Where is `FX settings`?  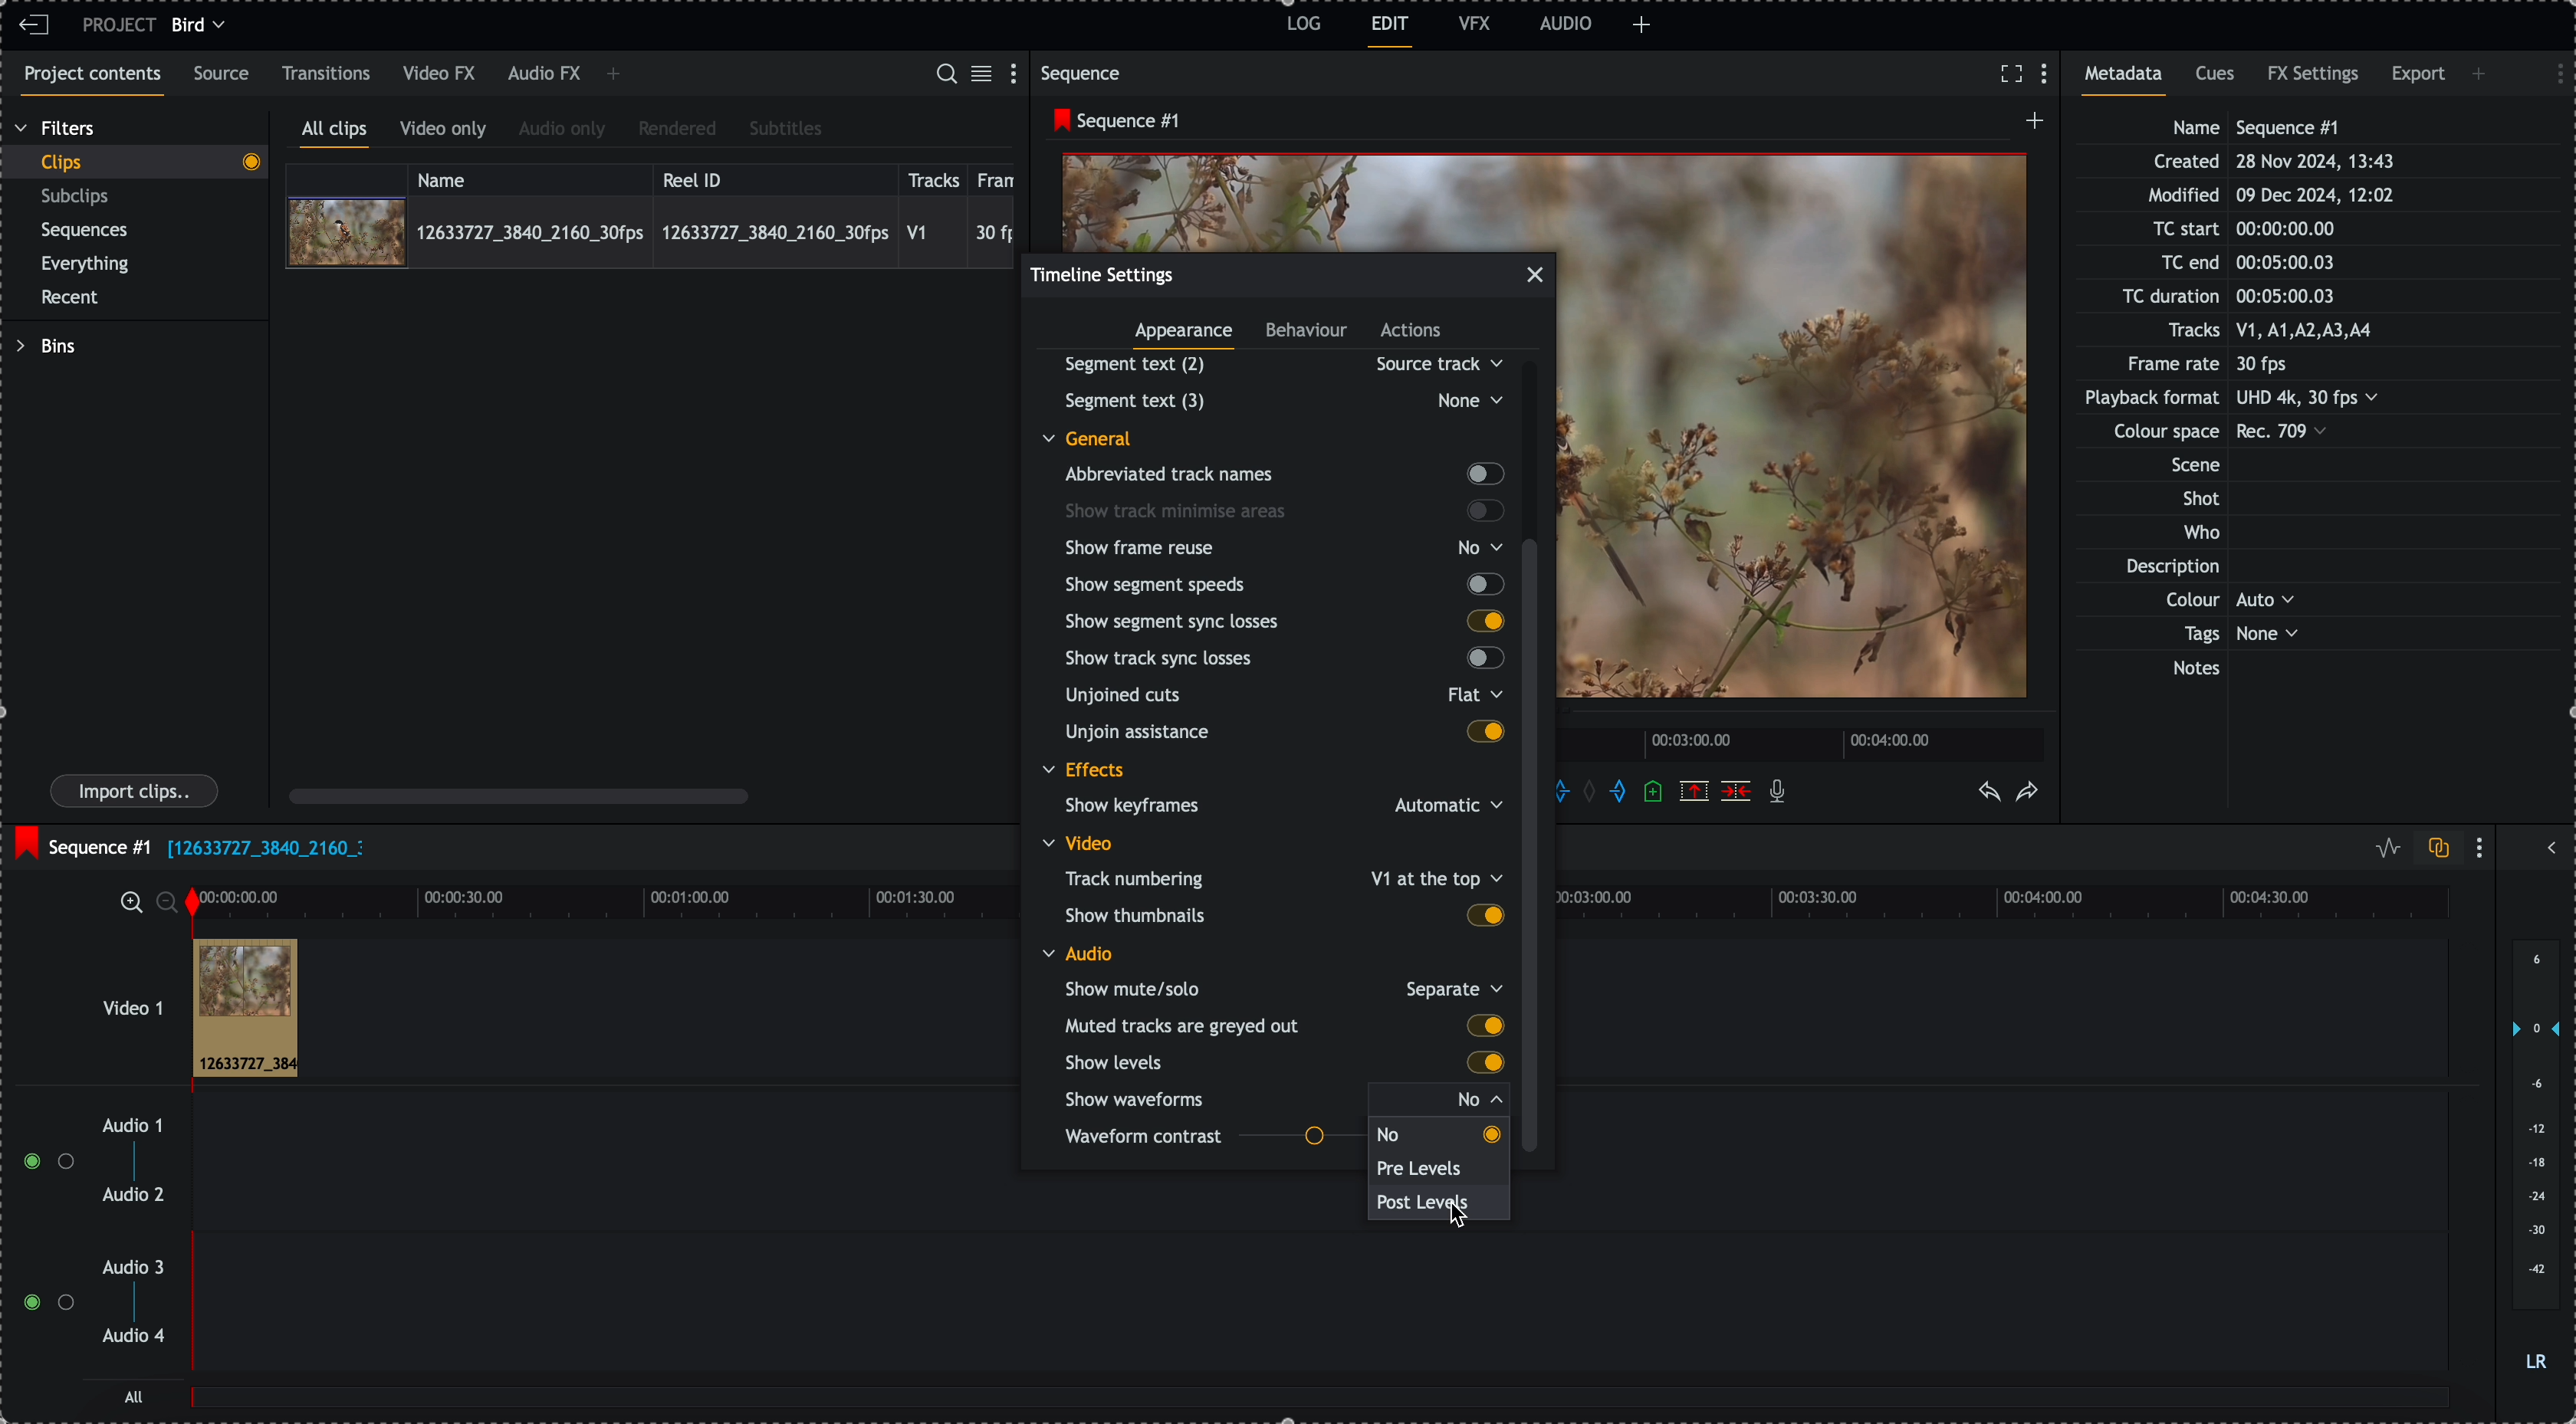
FX settings is located at coordinates (2315, 77).